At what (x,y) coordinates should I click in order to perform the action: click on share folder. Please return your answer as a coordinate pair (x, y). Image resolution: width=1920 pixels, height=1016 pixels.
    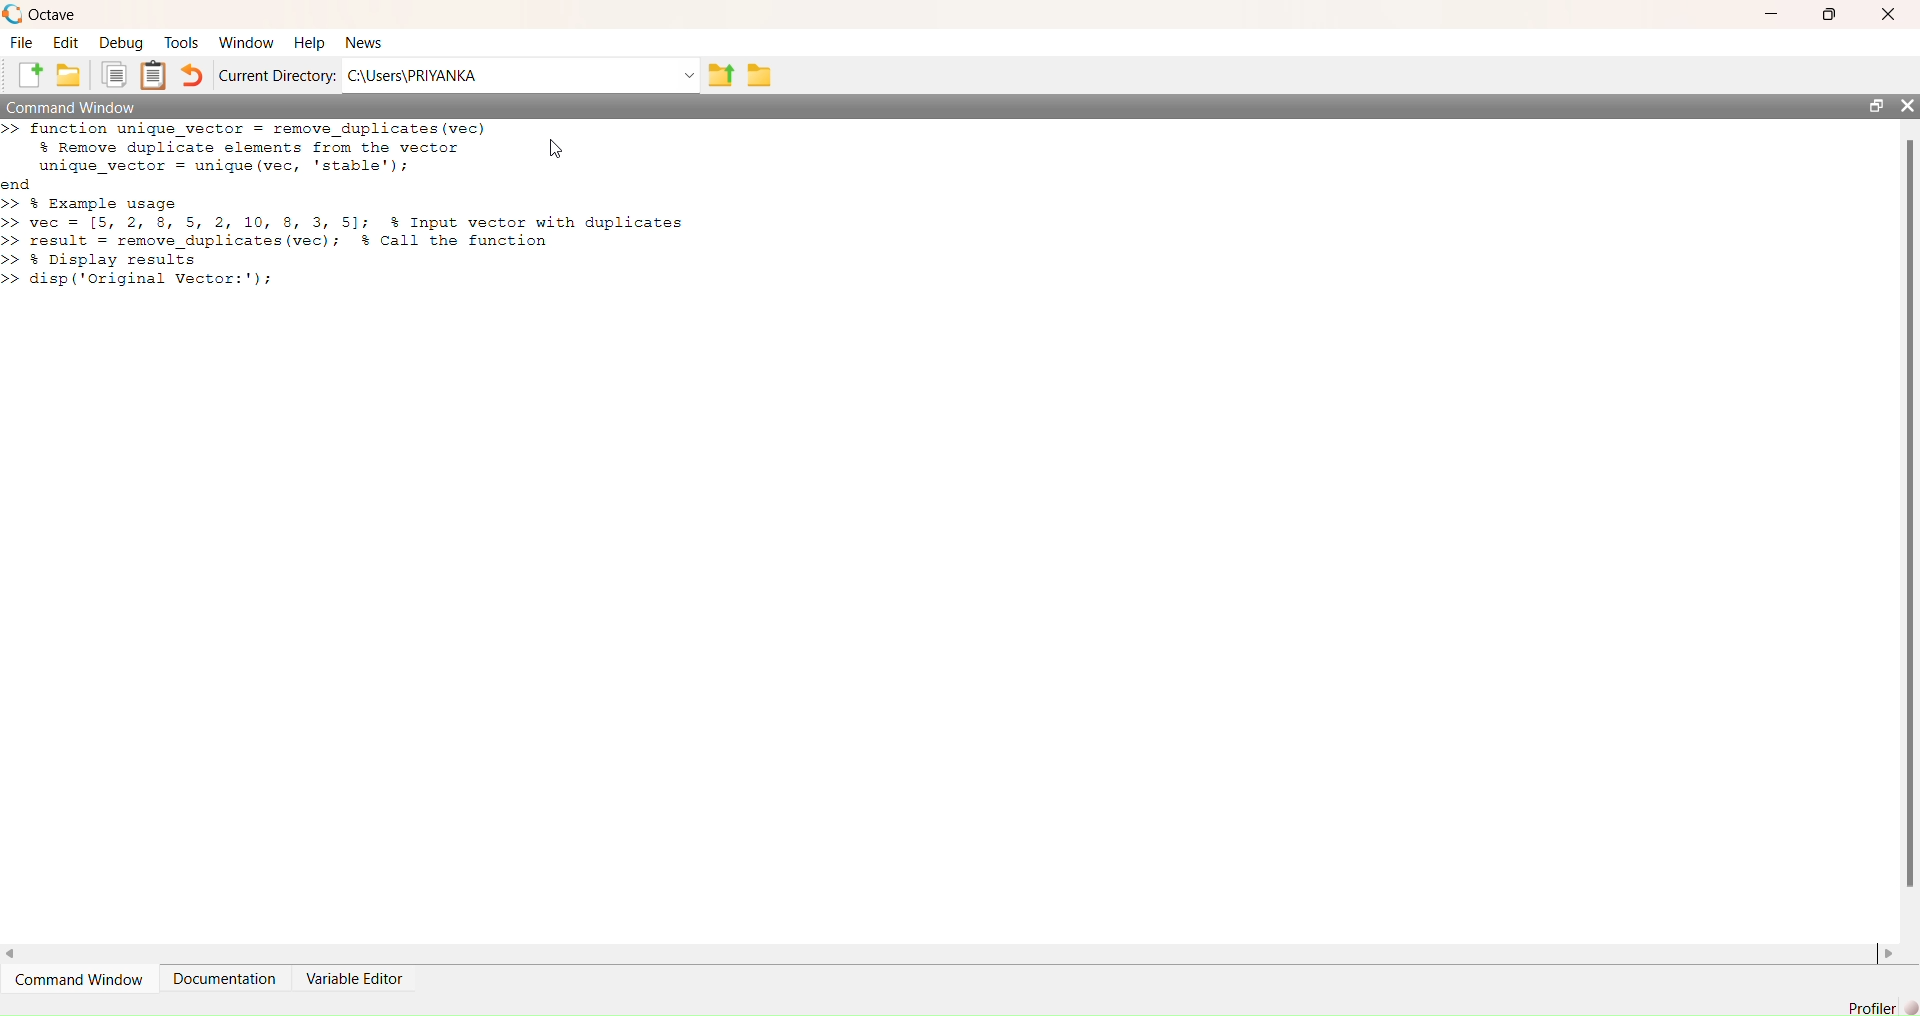
    Looking at the image, I should click on (722, 75).